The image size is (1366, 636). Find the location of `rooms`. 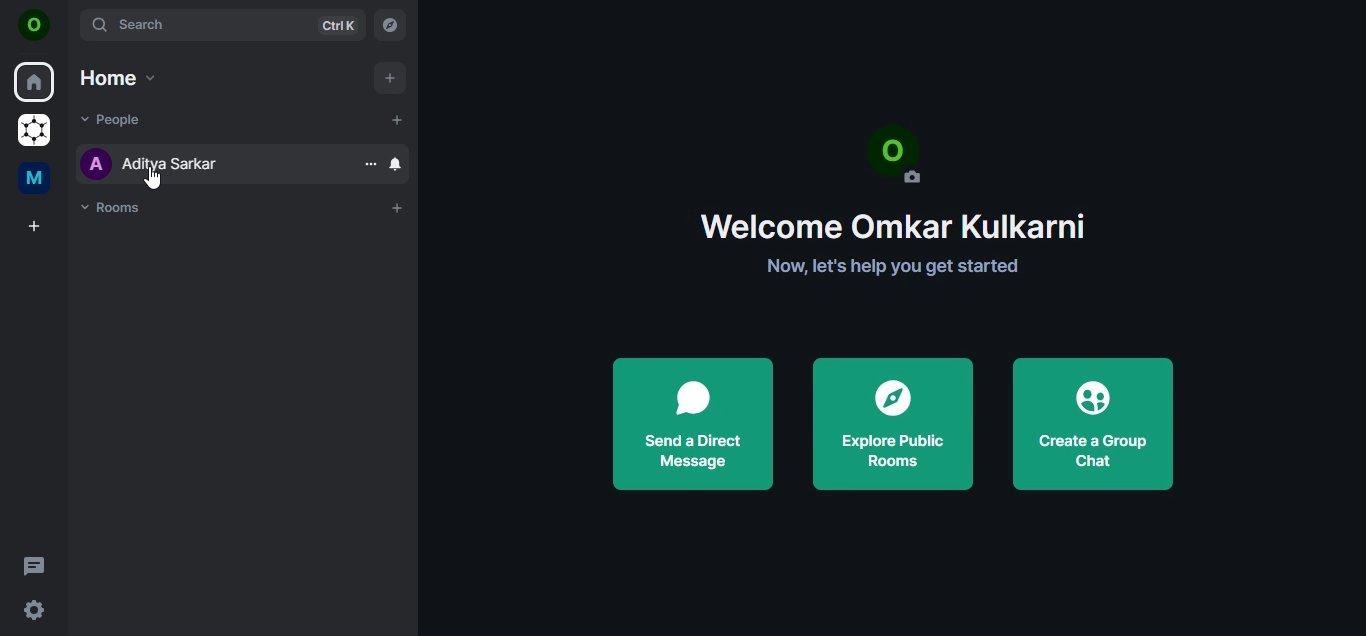

rooms is located at coordinates (120, 209).